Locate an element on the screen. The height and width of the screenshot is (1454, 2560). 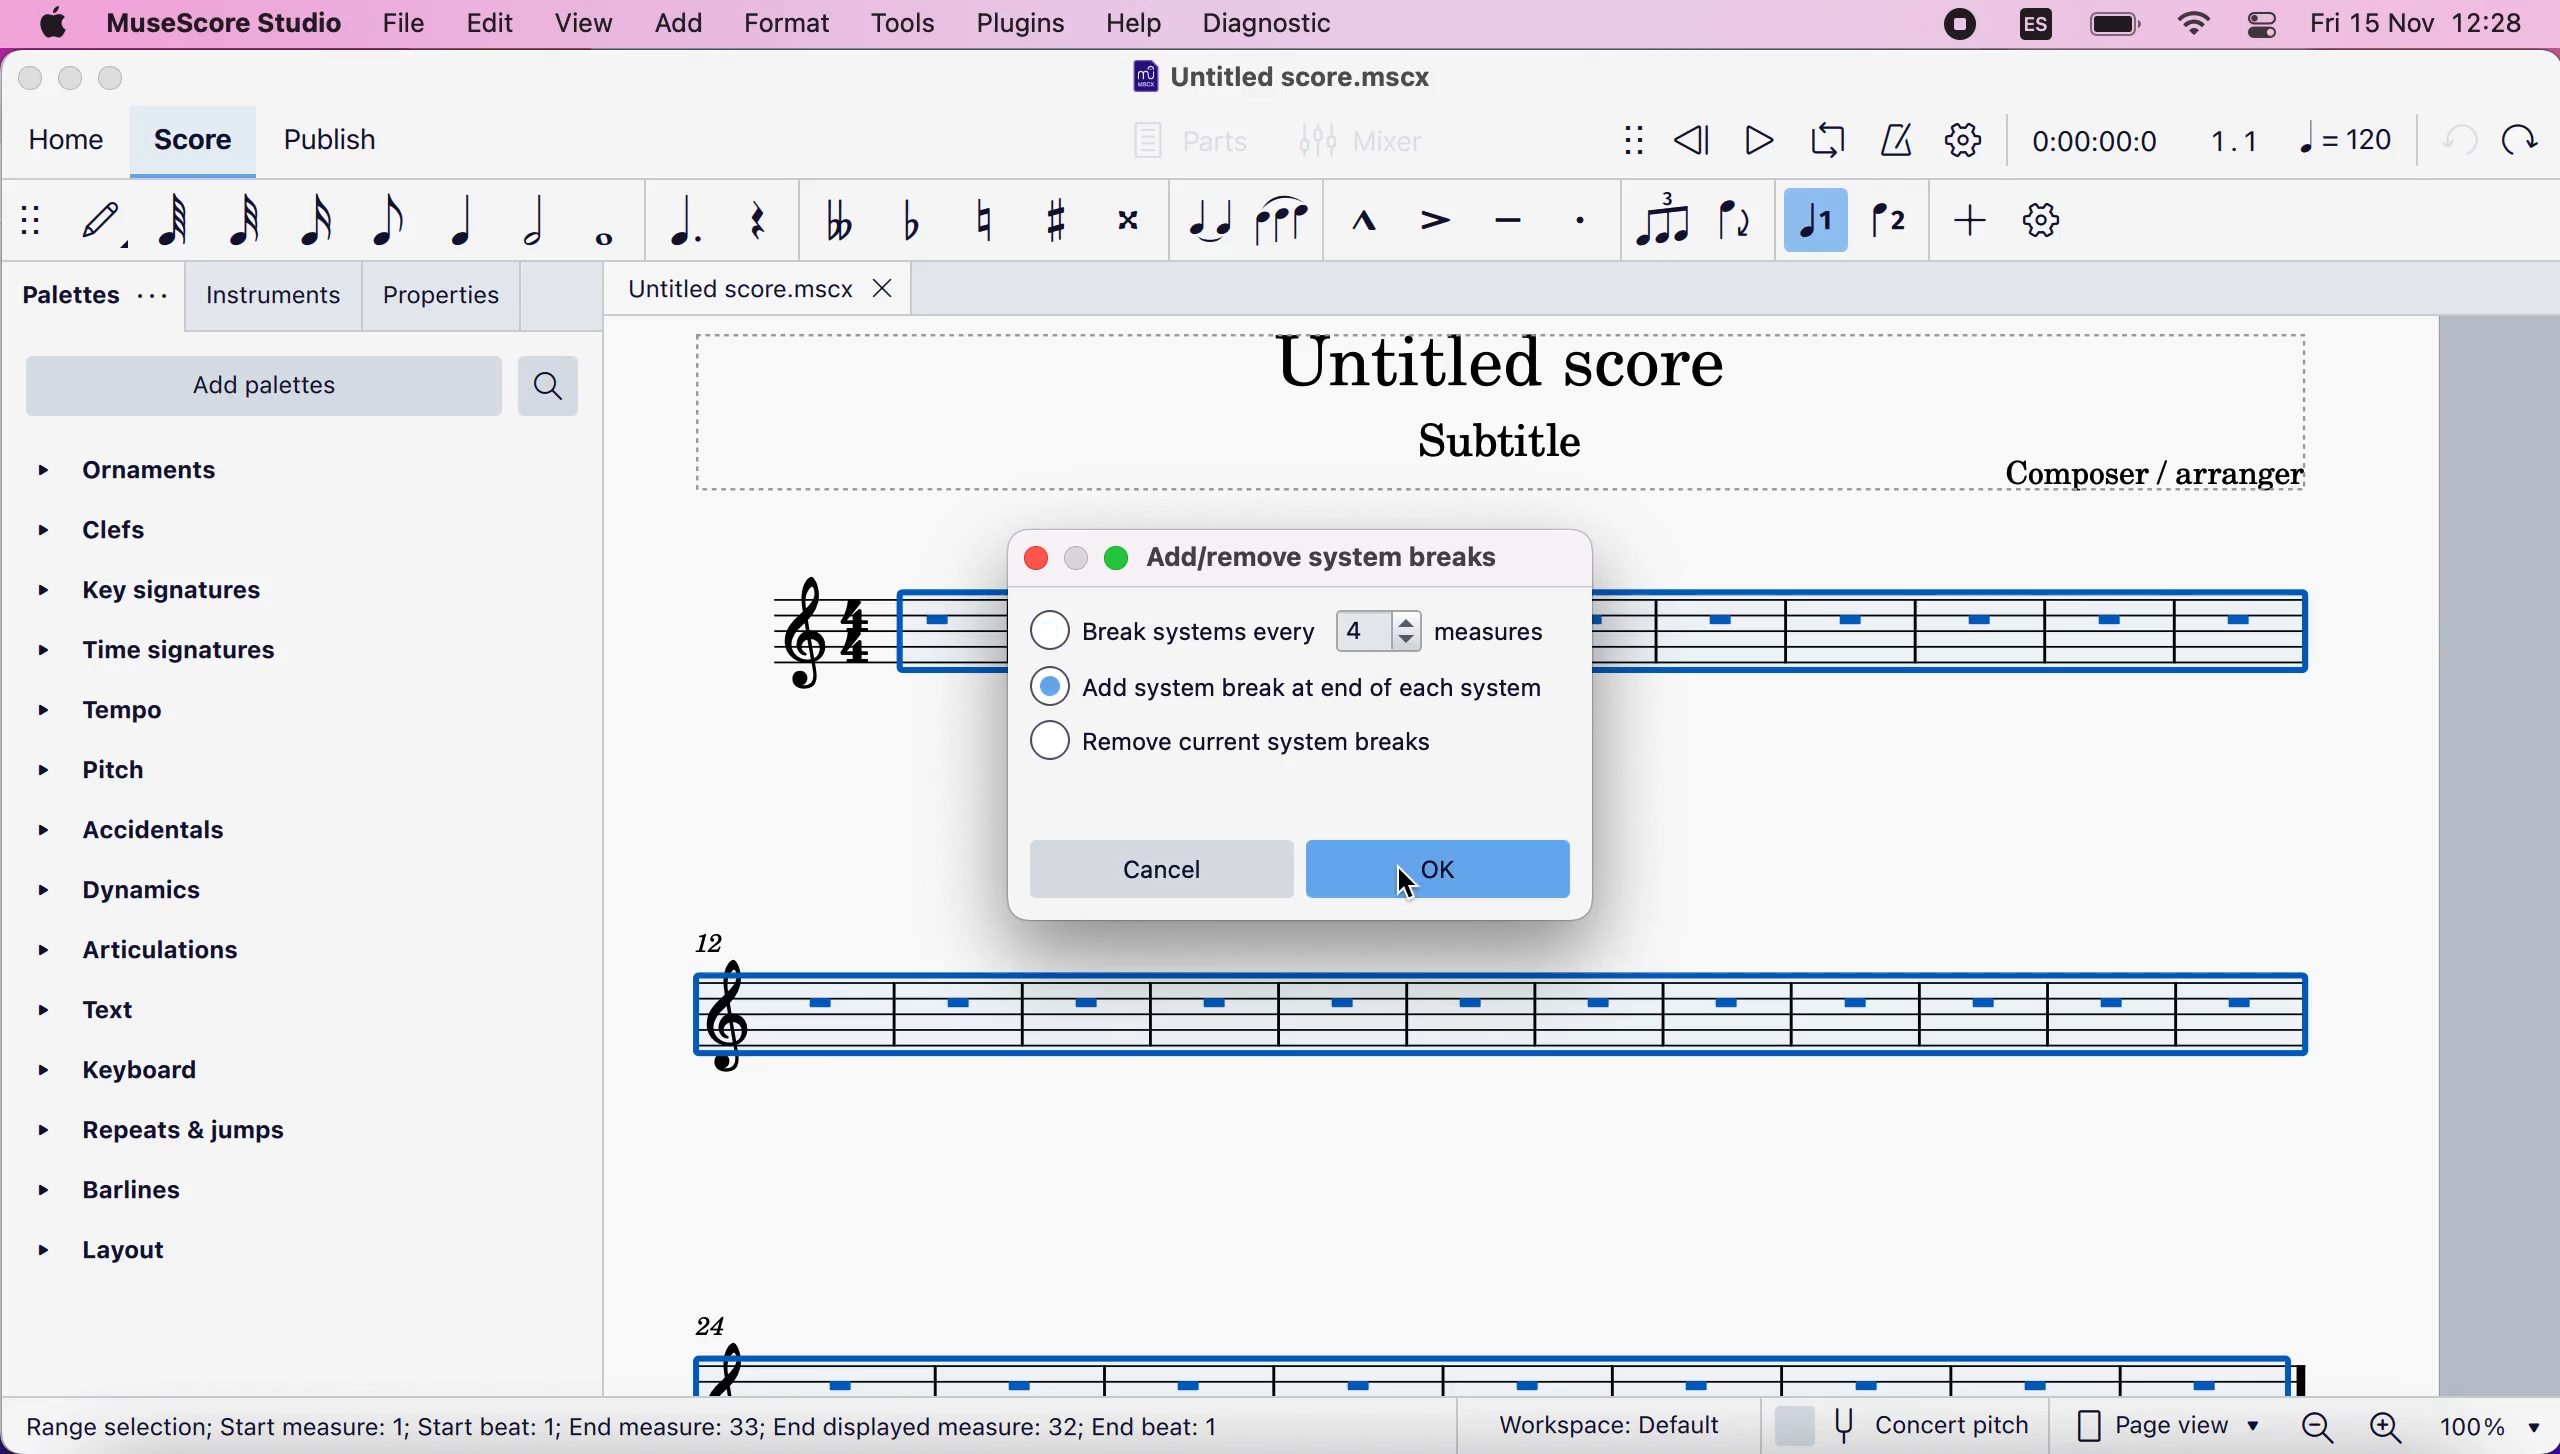
tempo is located at coordinates (122, 713).